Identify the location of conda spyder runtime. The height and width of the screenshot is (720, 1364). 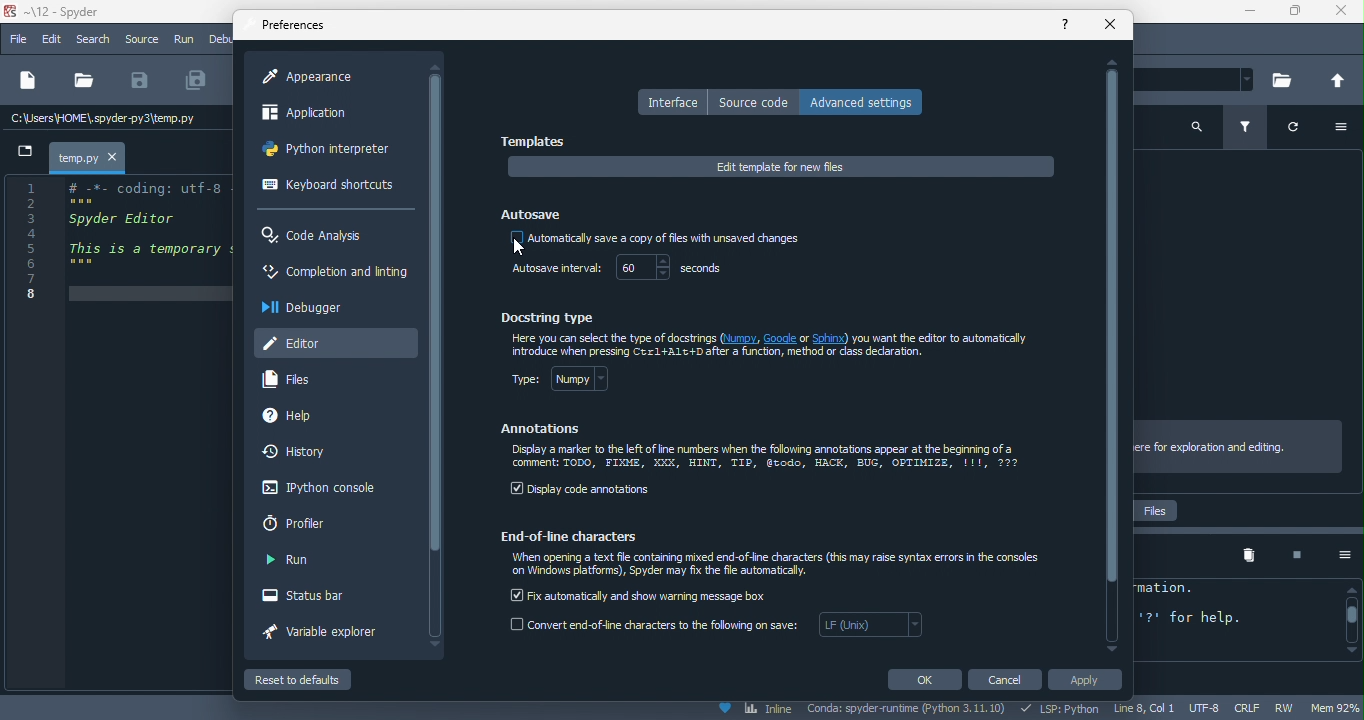
(908, 710).